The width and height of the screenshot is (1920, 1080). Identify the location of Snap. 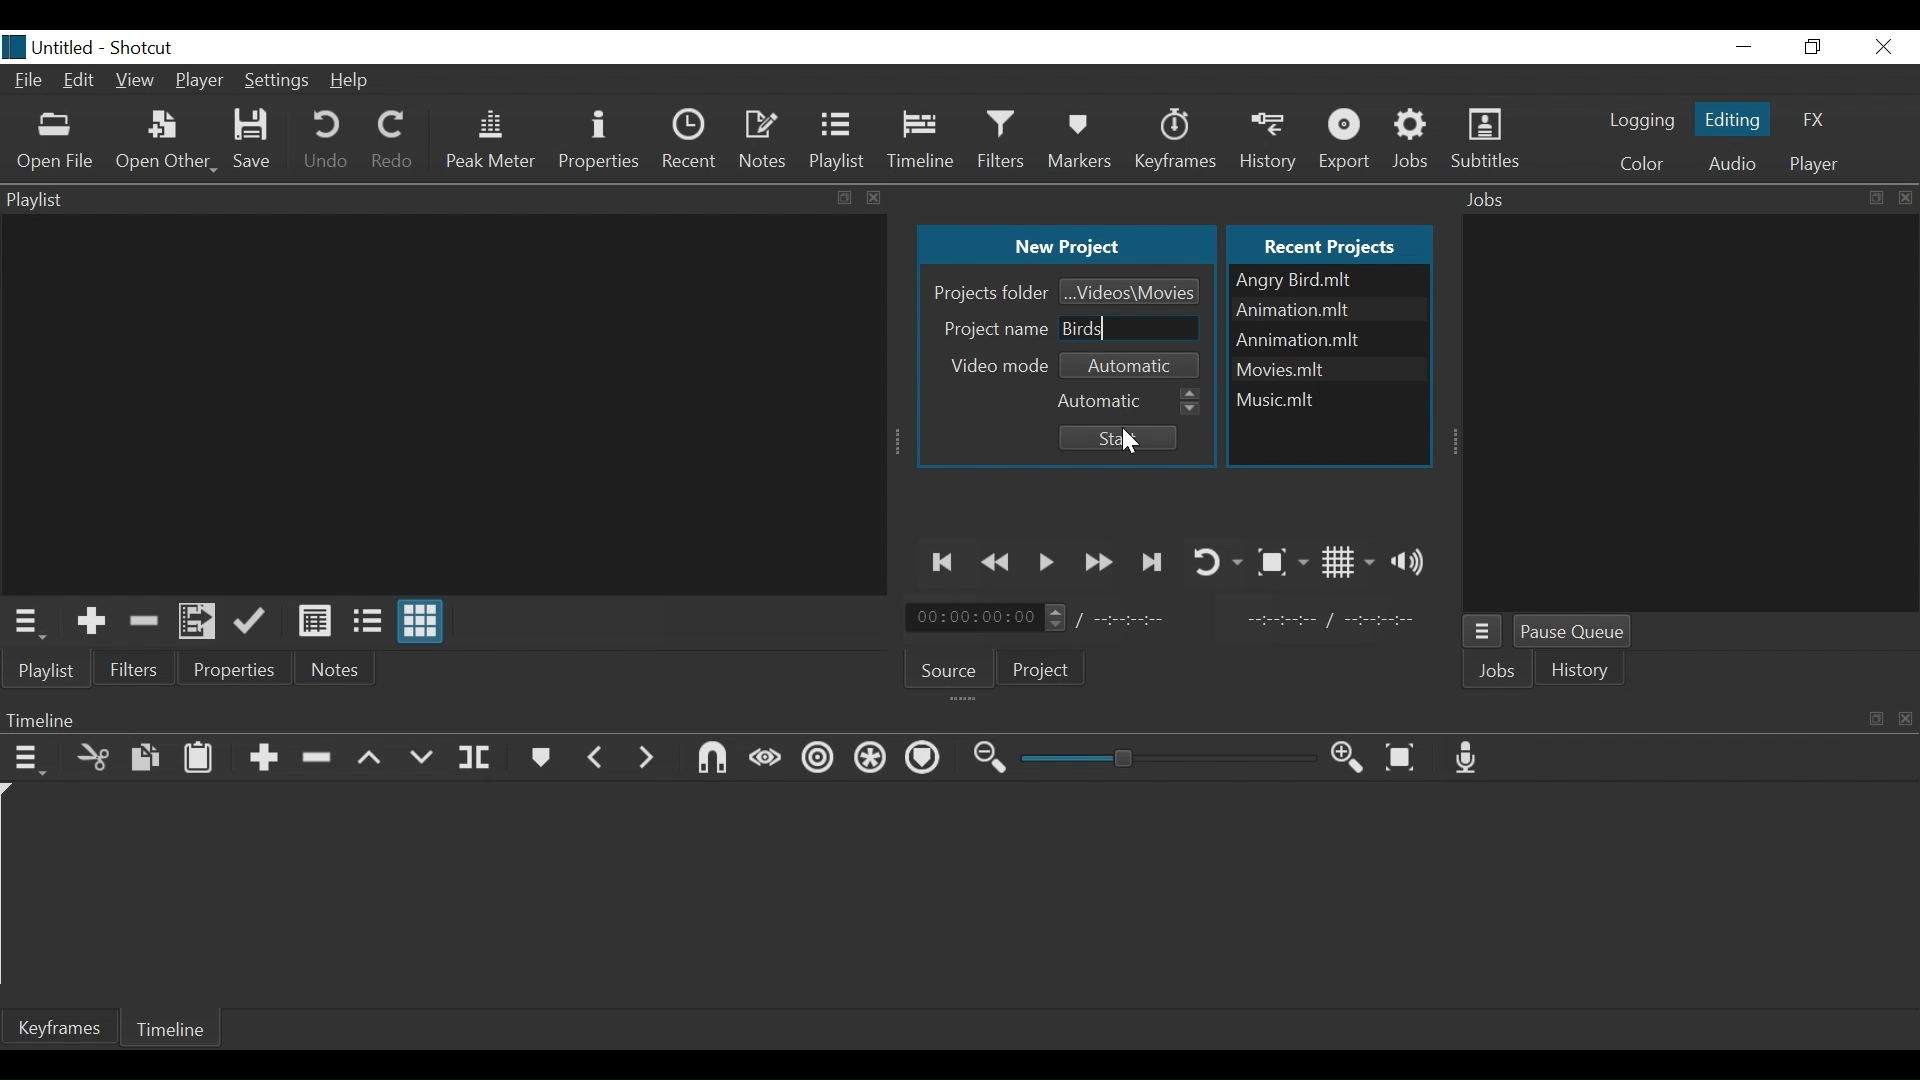
(711, 758).